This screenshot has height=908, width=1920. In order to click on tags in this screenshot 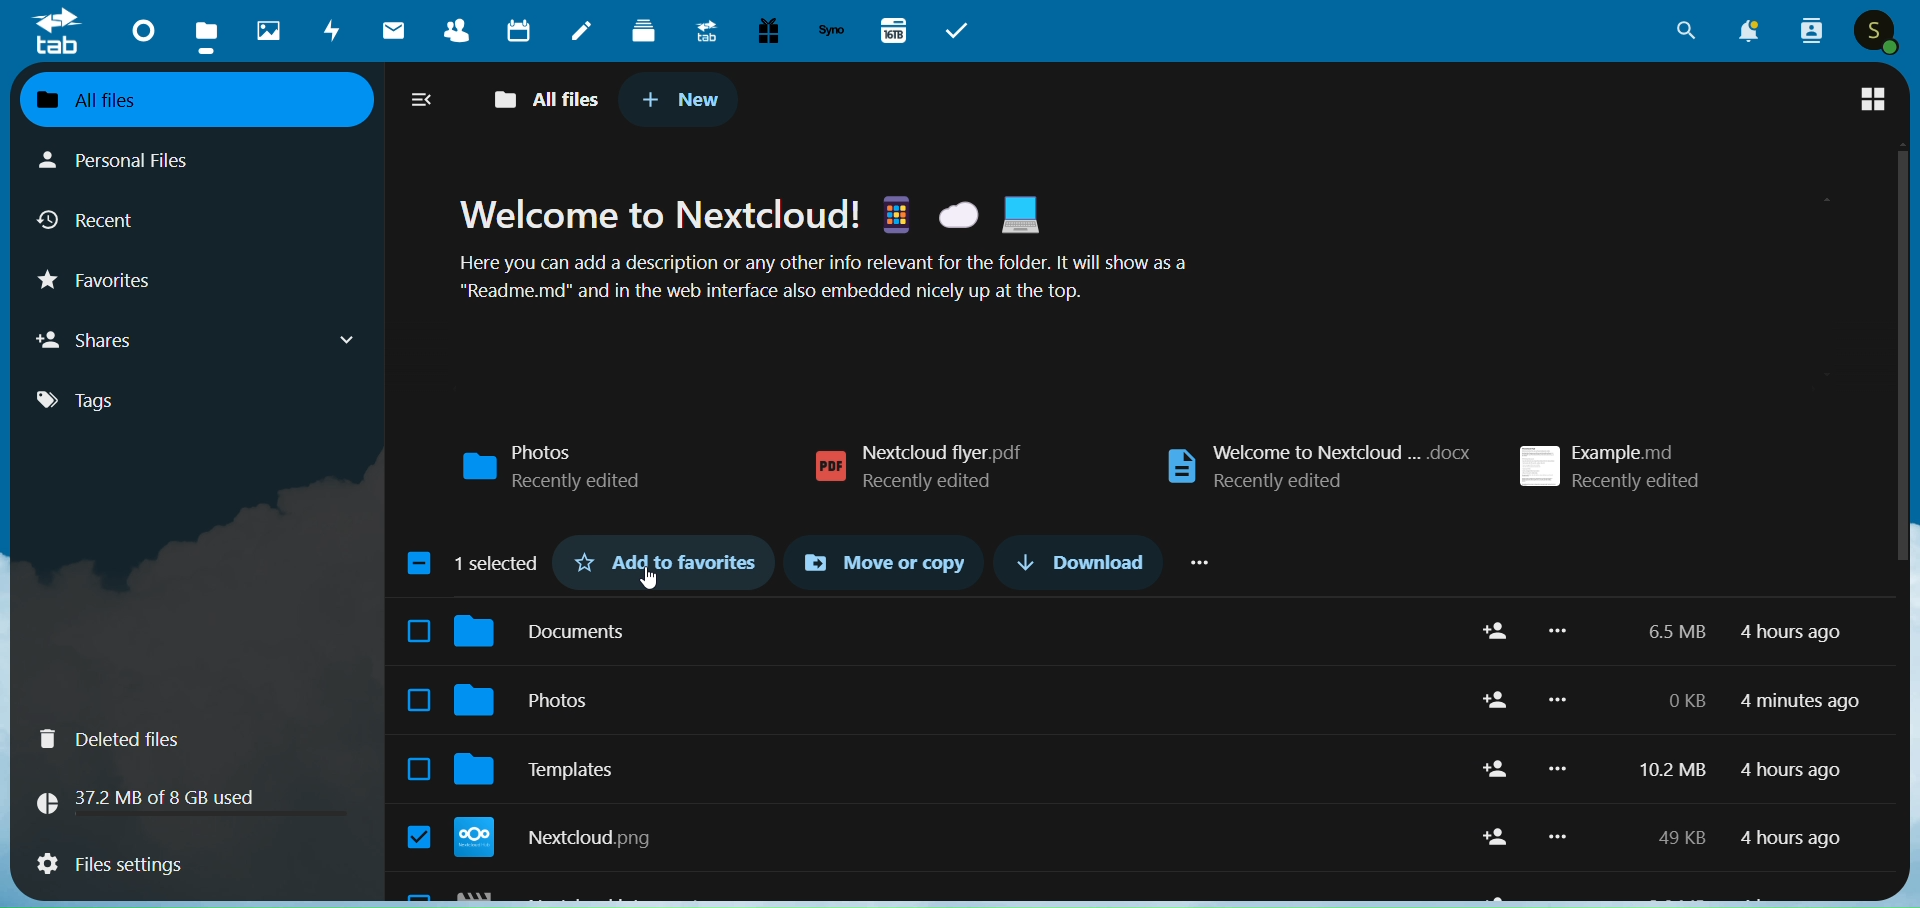, I will do `click(108, 405)`.